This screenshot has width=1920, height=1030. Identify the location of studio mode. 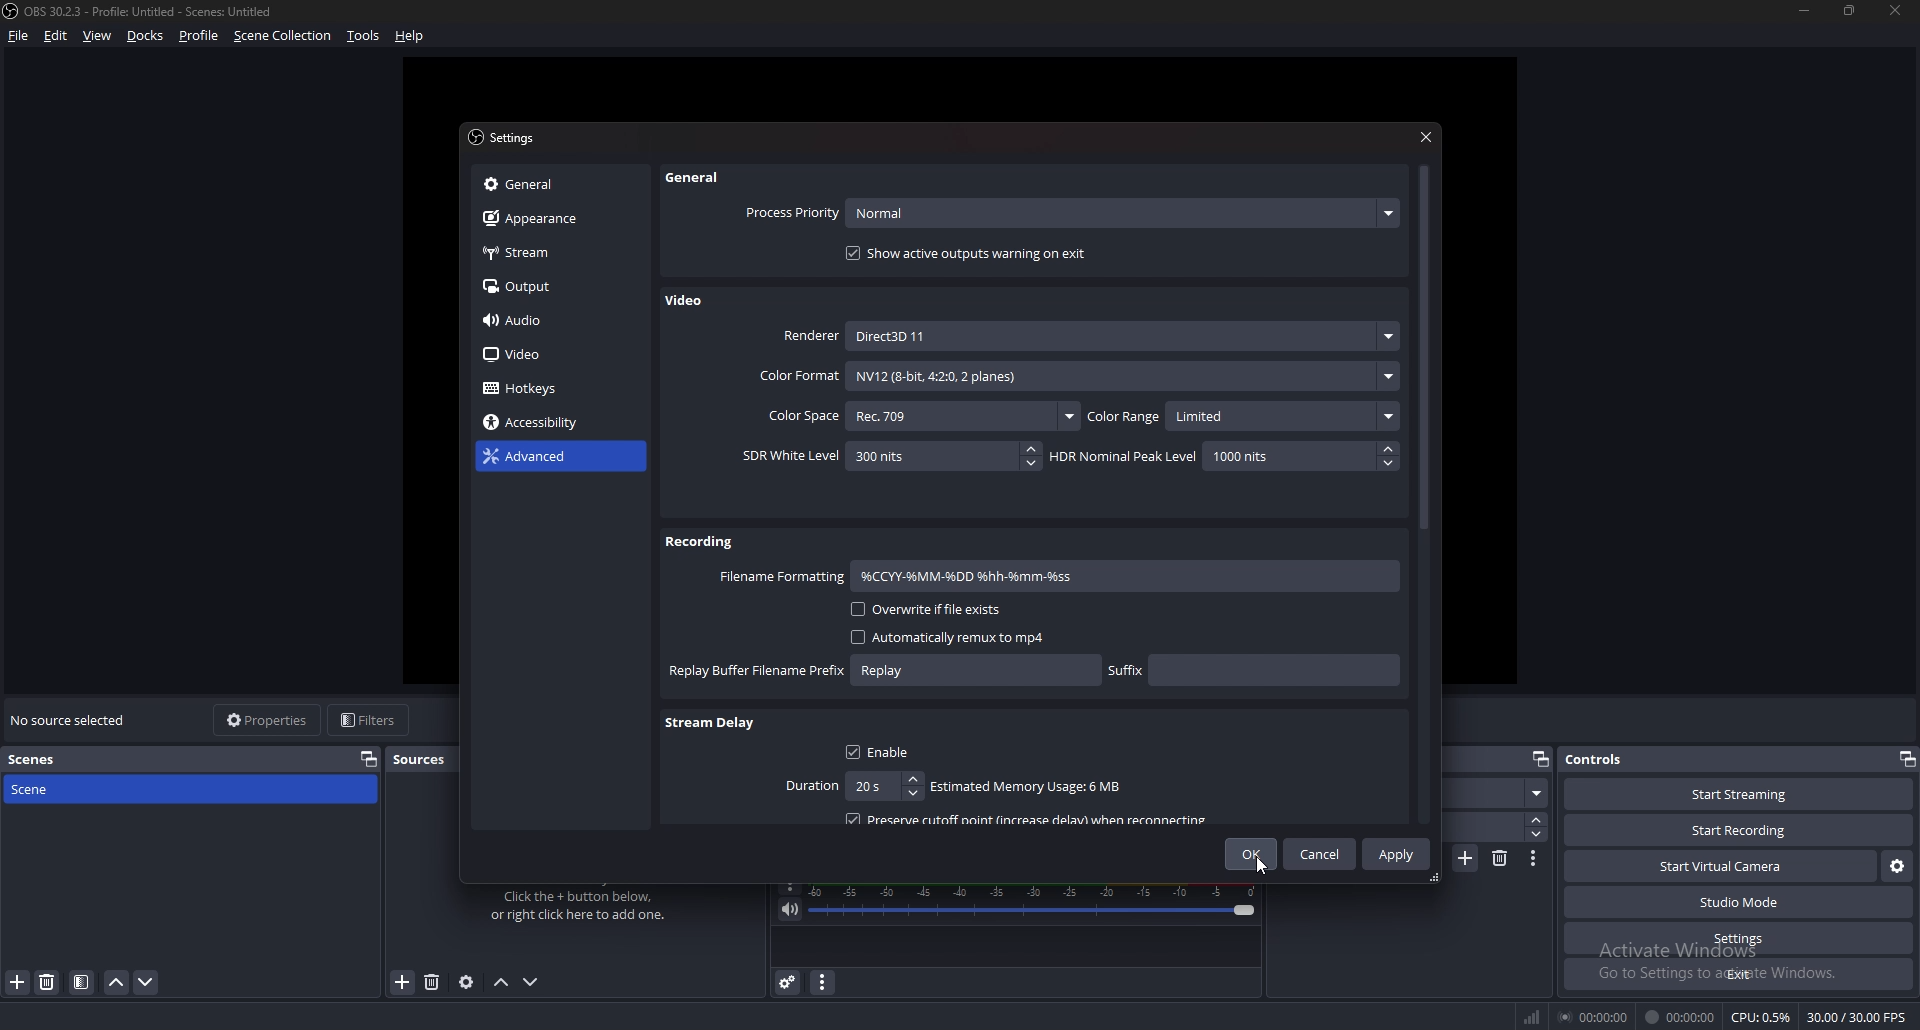
(1740, 903).